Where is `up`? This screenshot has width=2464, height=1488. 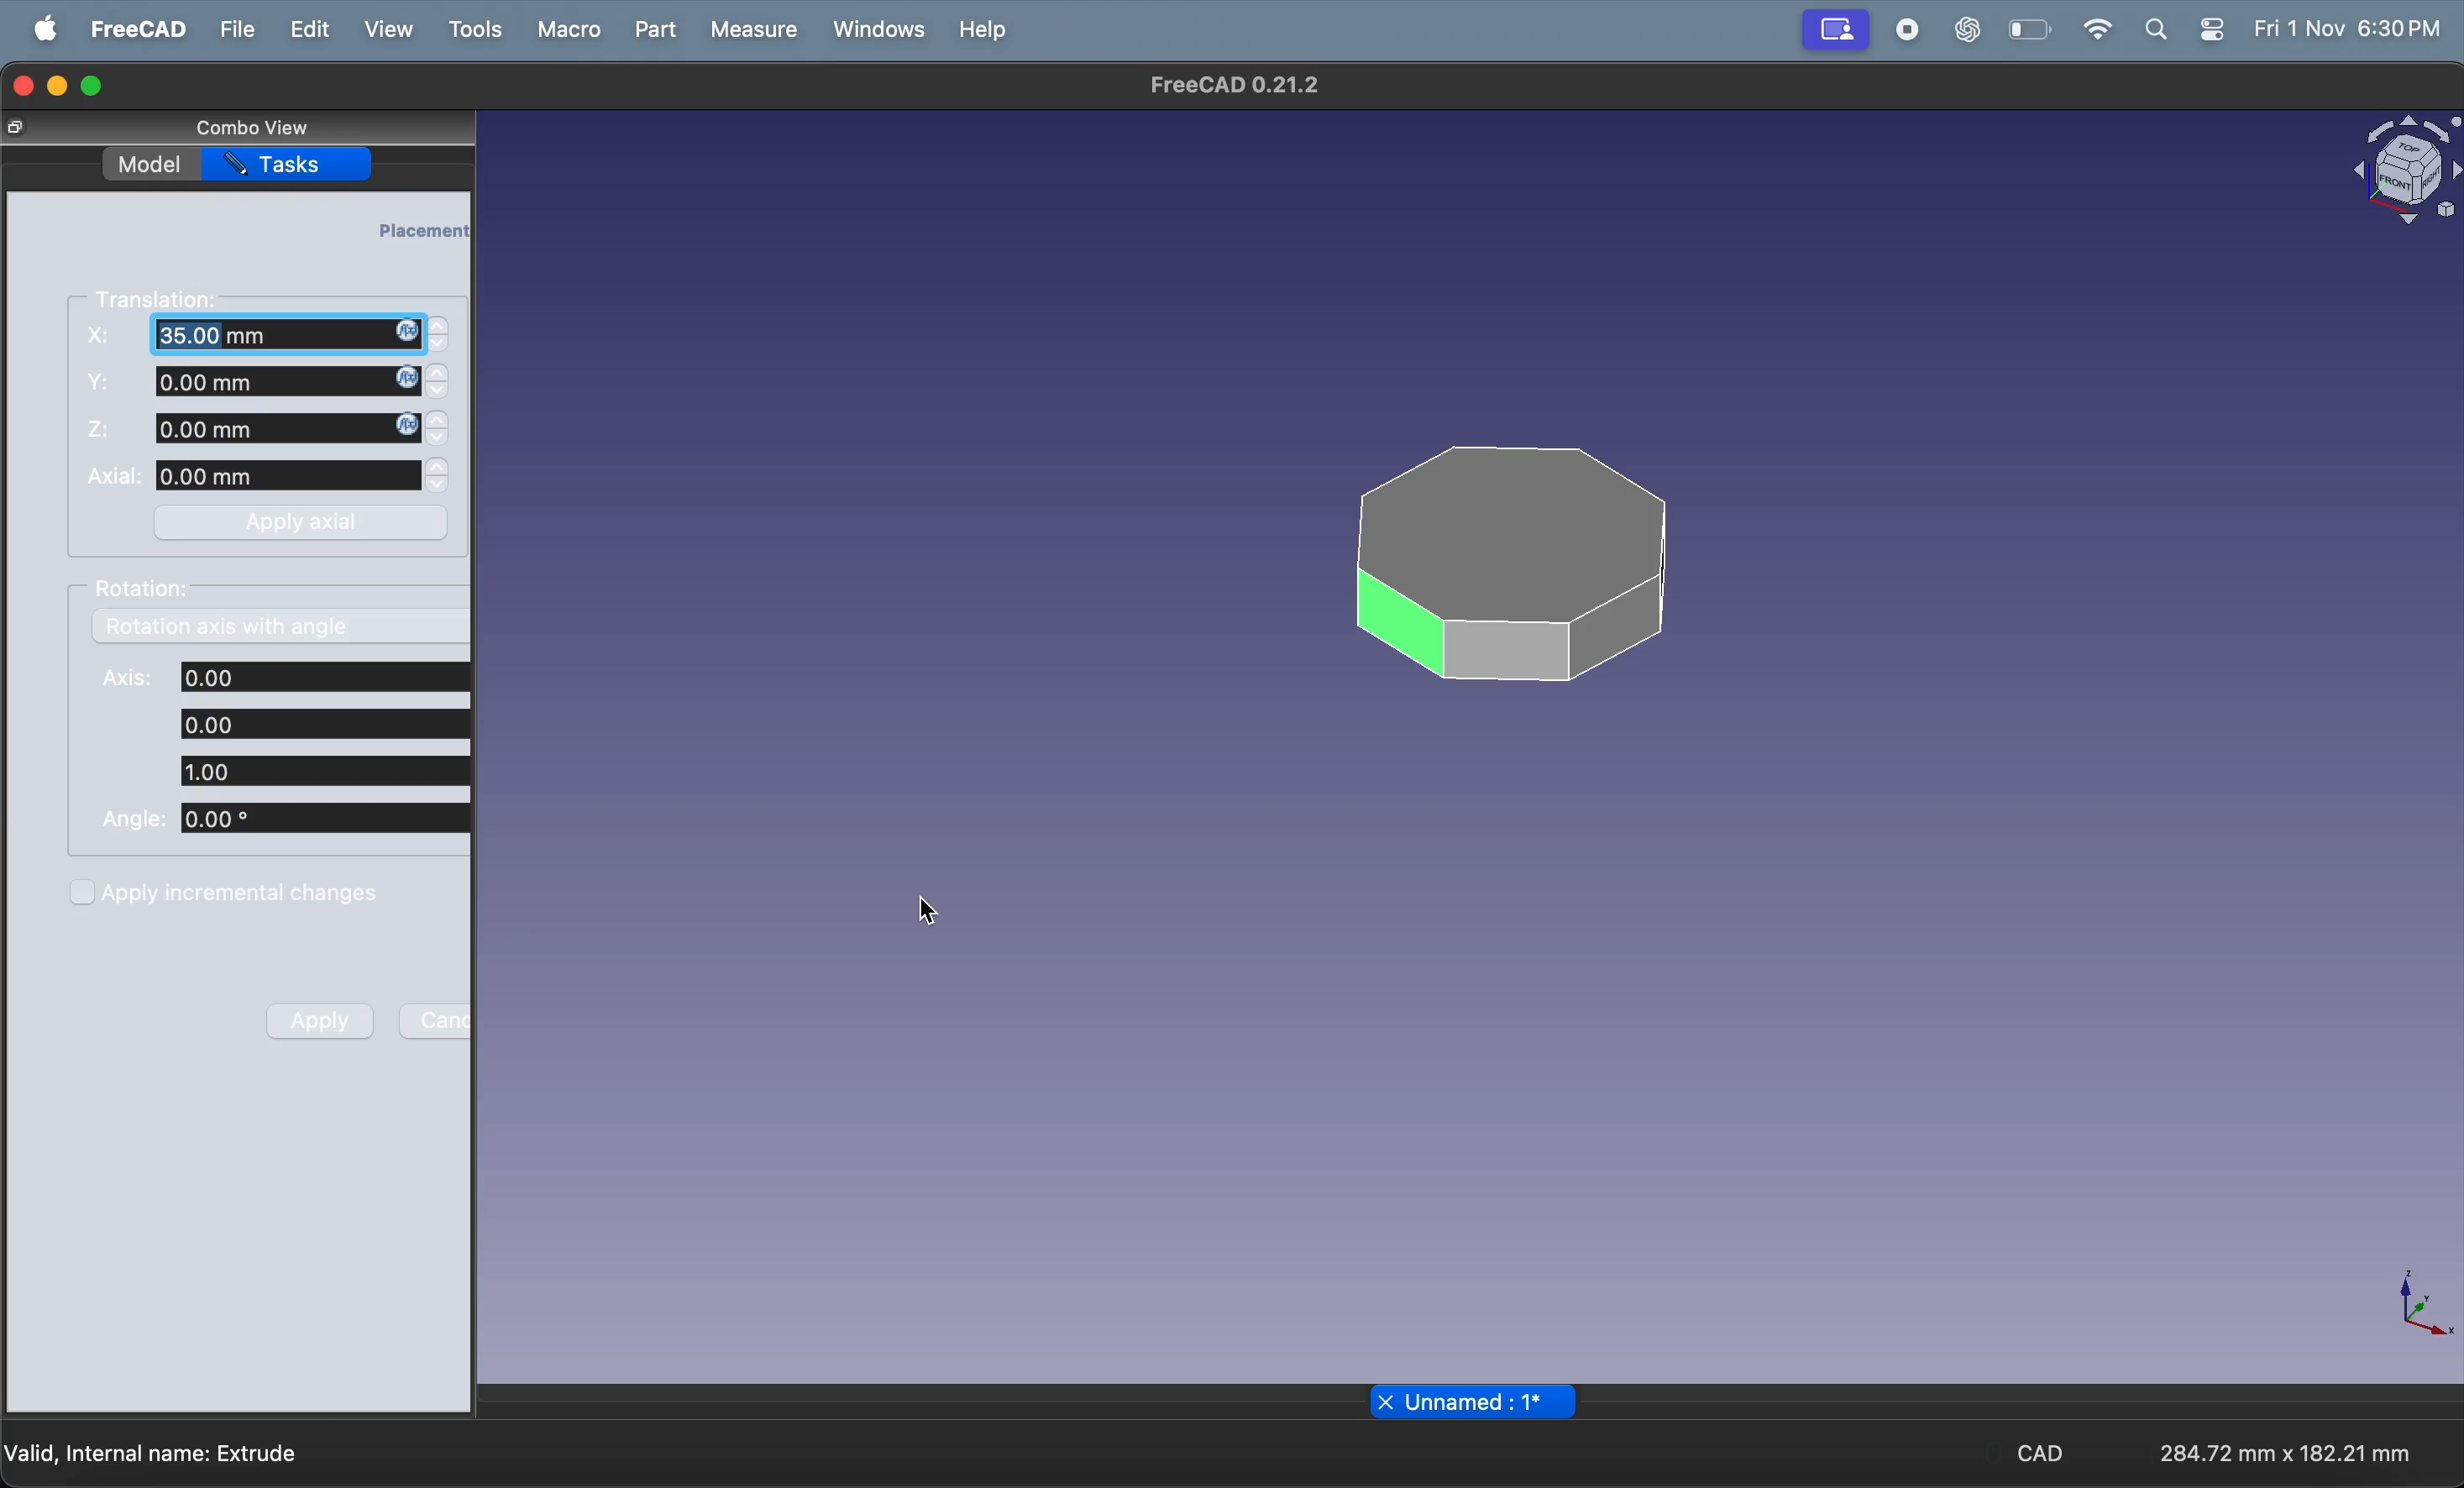
up is located at coordinates (440, 419).